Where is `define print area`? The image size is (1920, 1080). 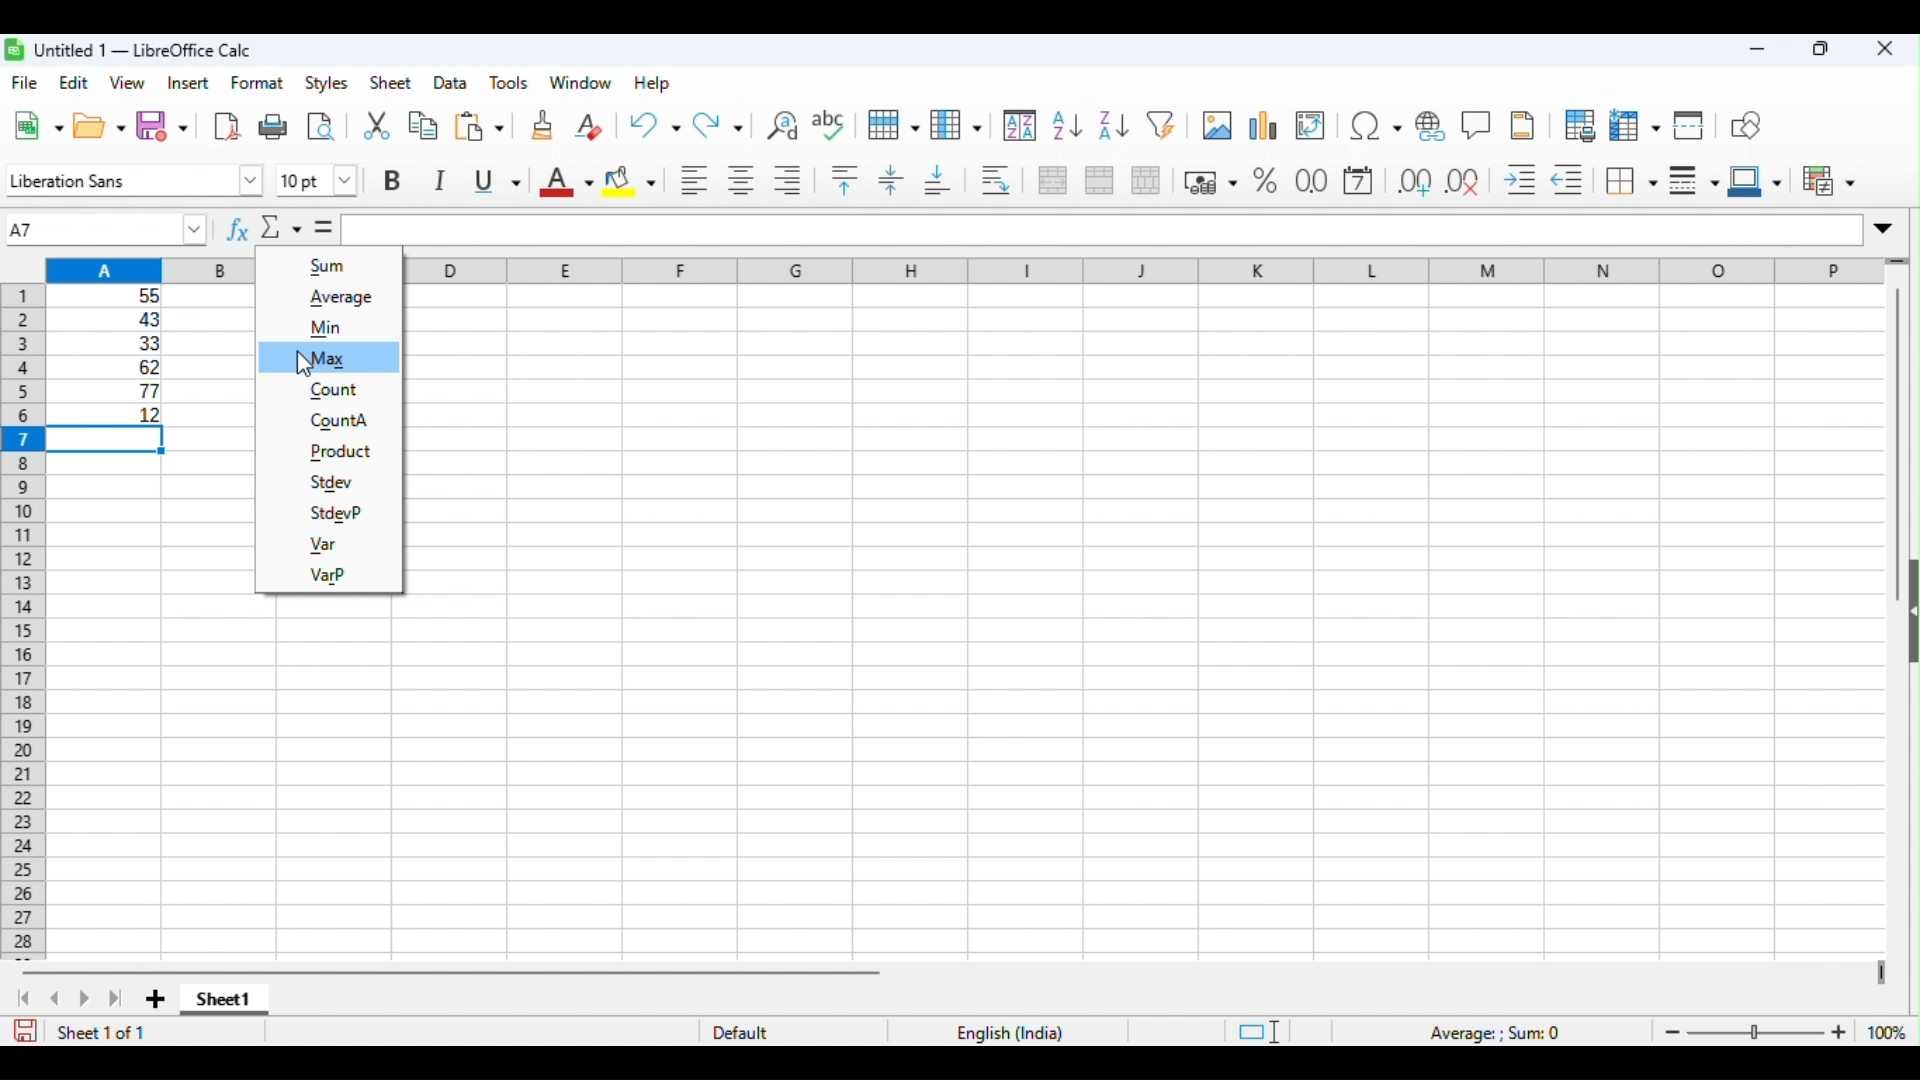
define print area is located at coordinates (1579, 123).